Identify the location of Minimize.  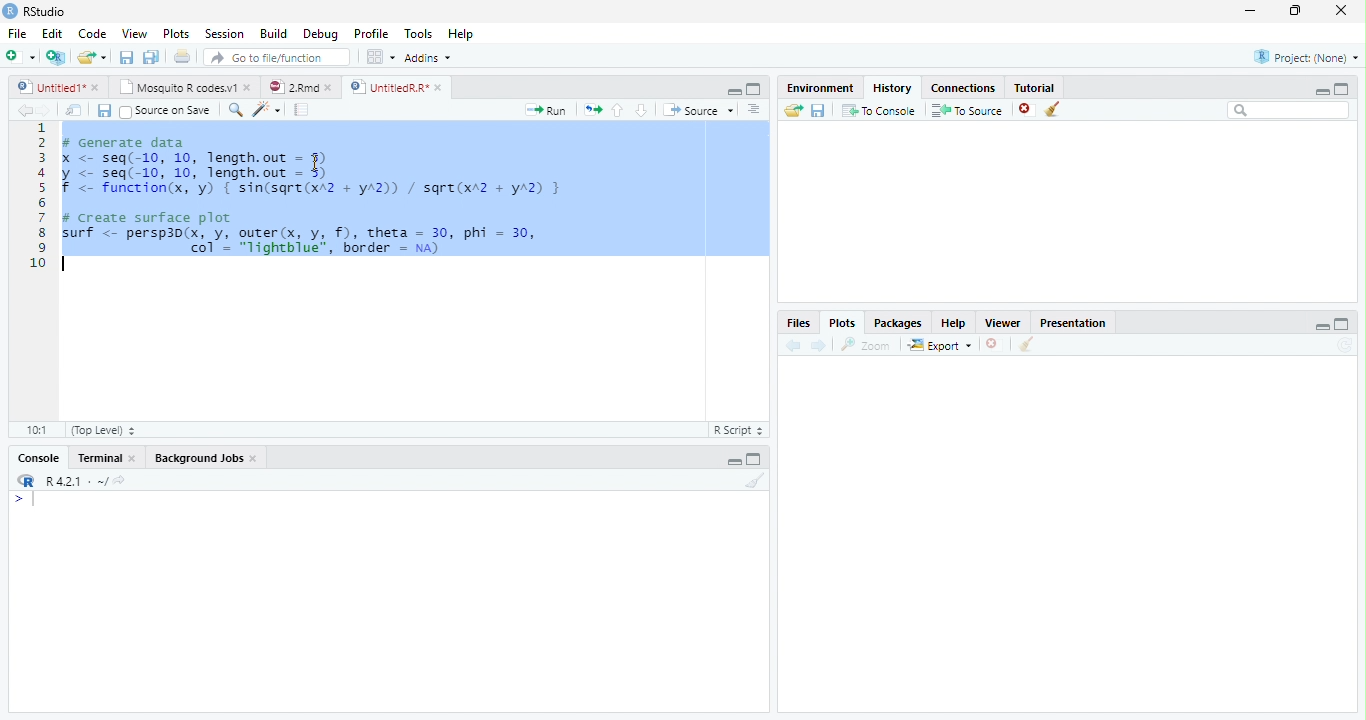
(732, 91).